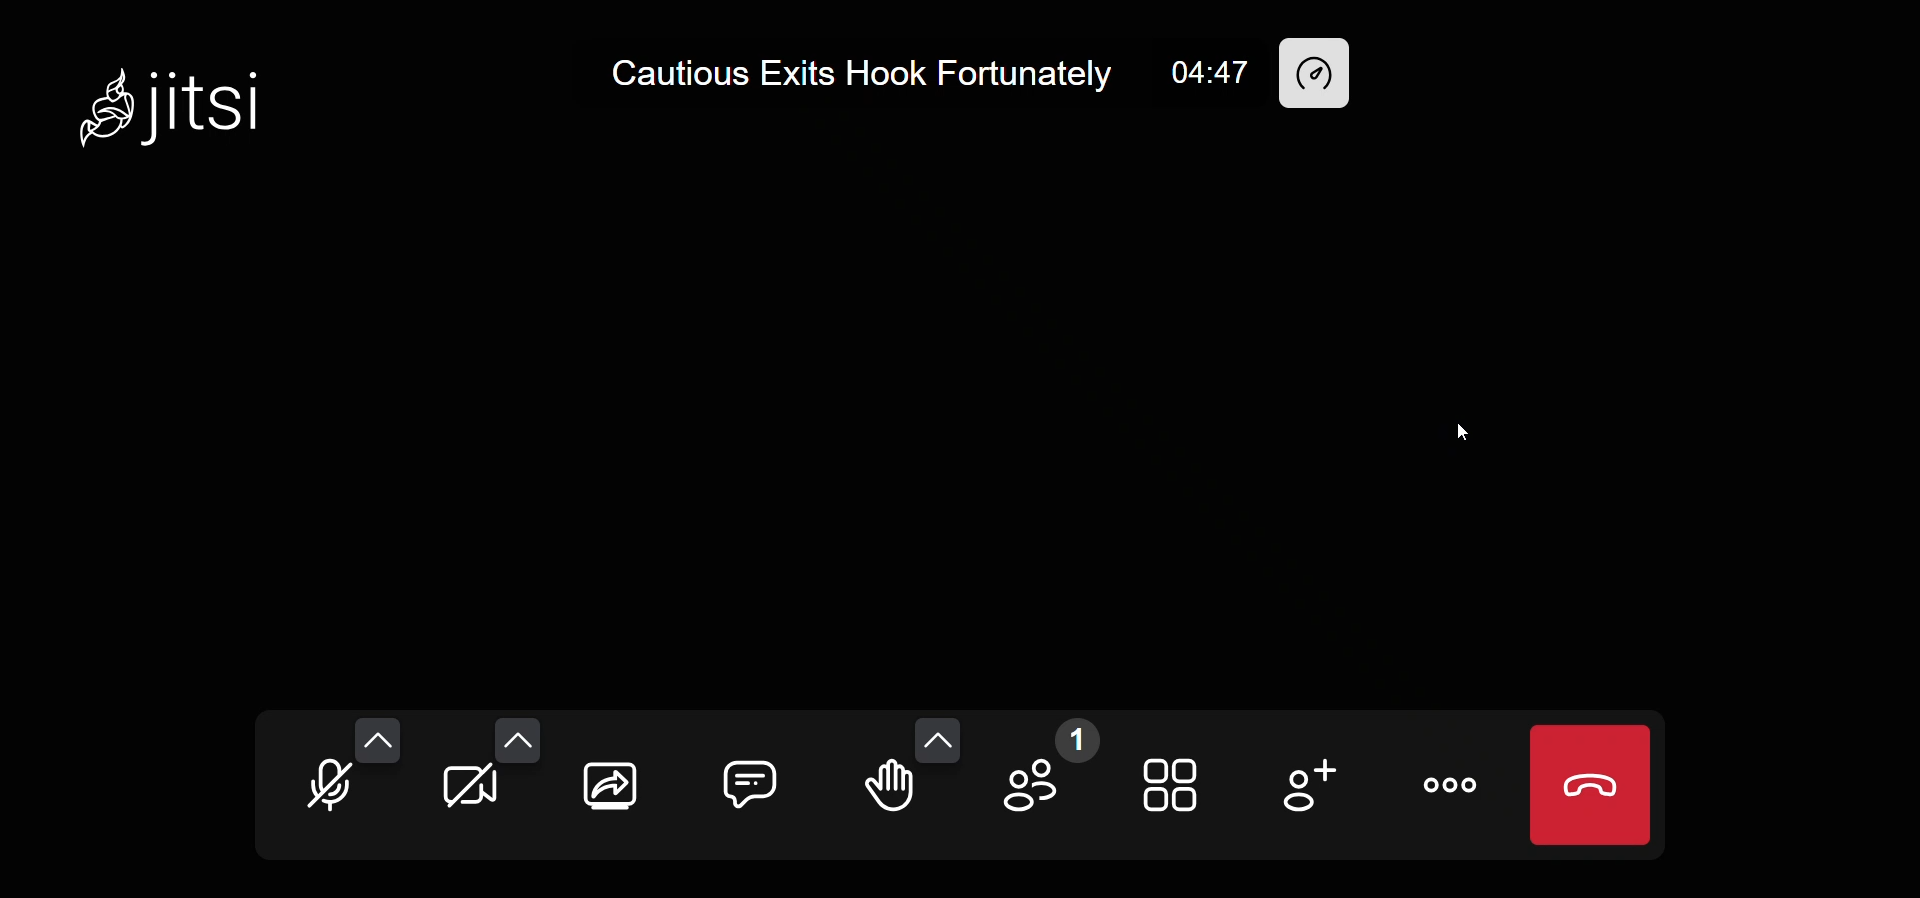 The width and height of the screenshot is (1920, 898). I want to click on microphone, so click(328, 792).